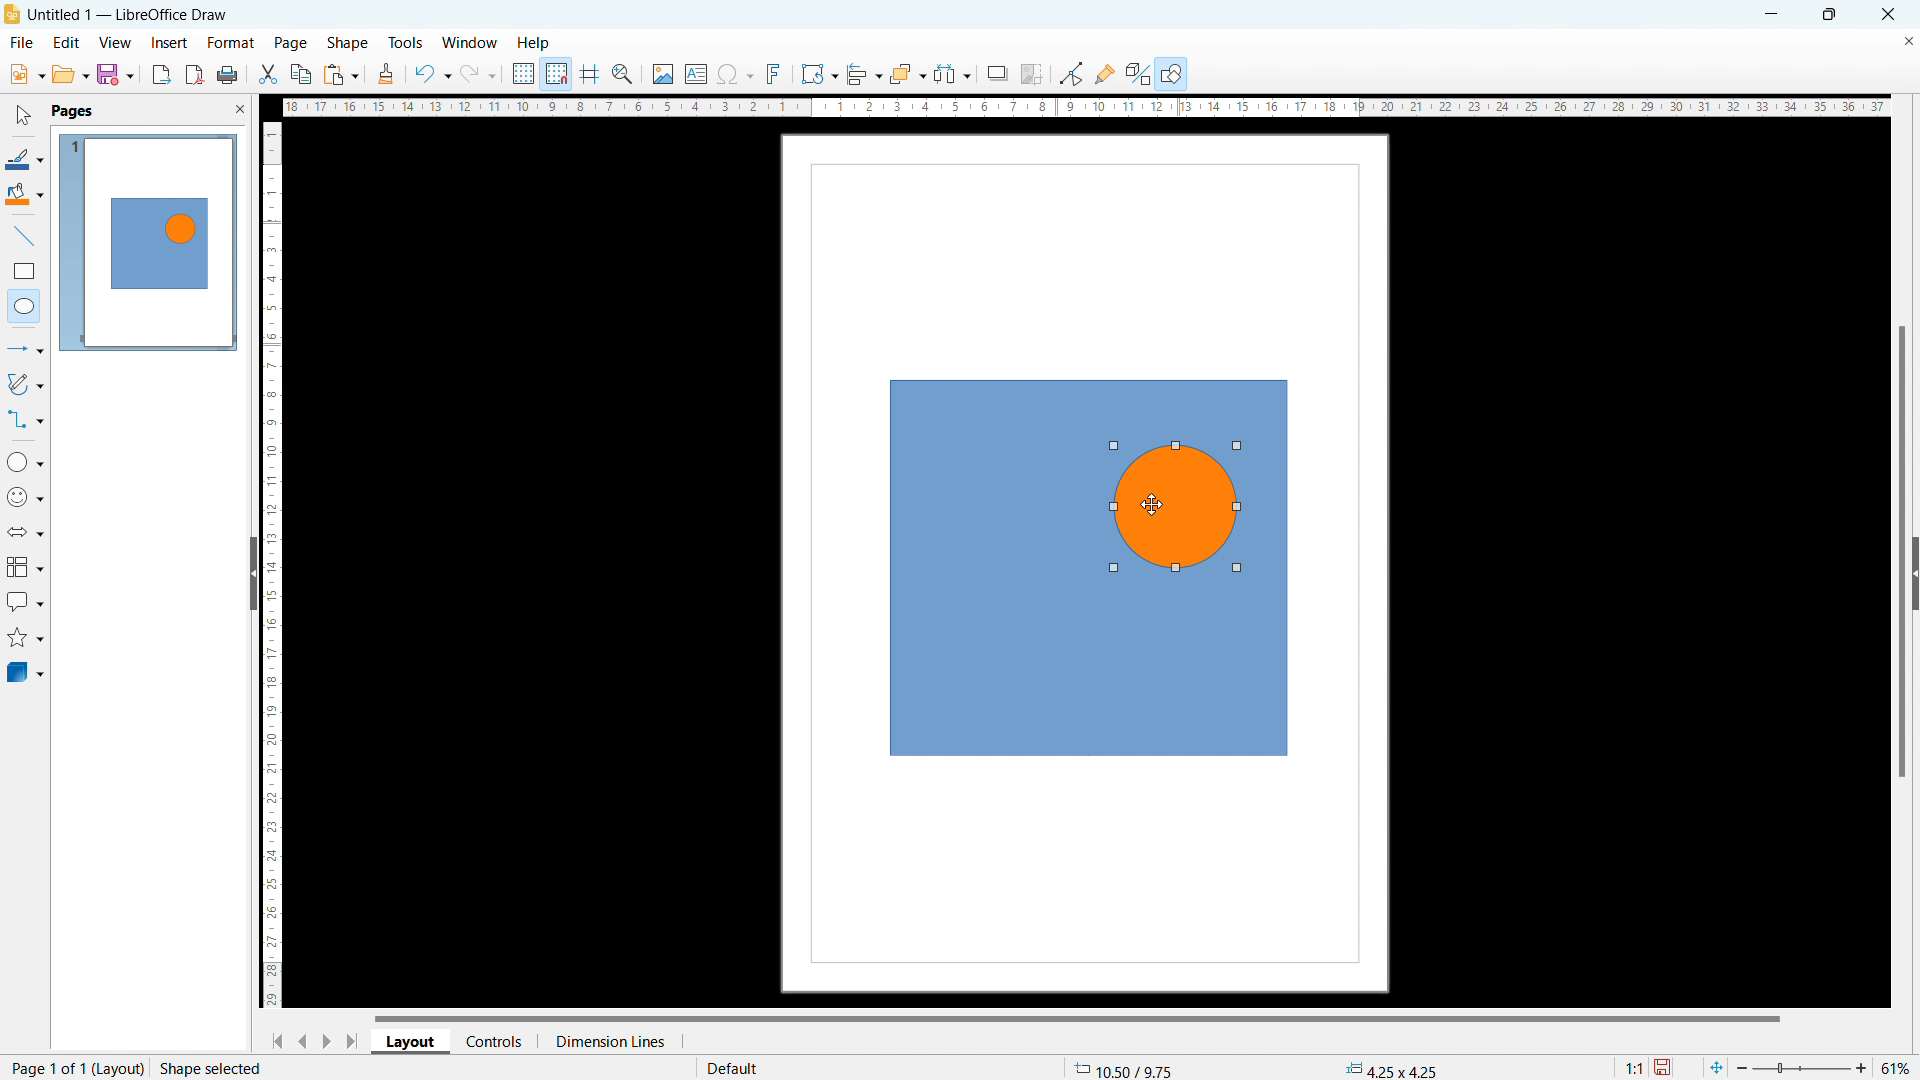 The height and width of the screenshot is (1080, 1920). What do you see at coordinates (951, 75) in the screenshot?
I see `select at least three objects to distributw` at bounding box center [951, 75].